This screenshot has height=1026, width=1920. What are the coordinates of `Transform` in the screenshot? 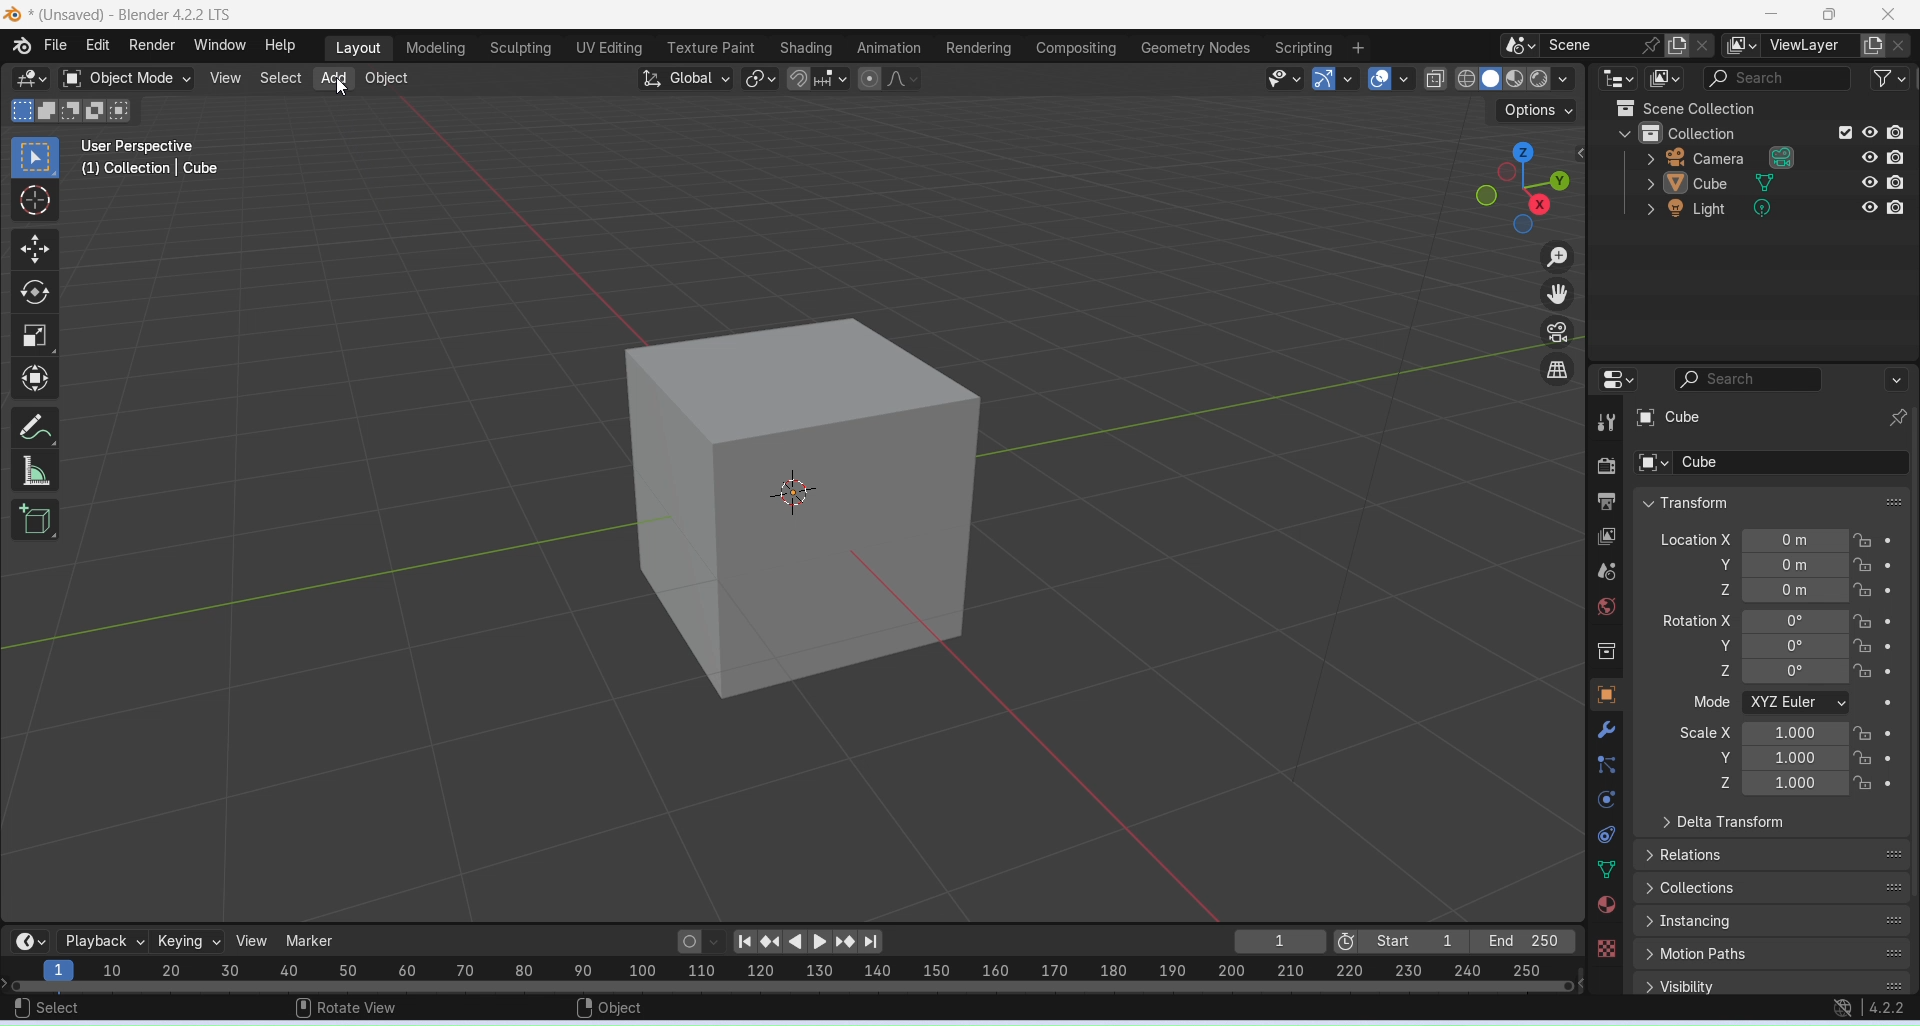 It's located at (36, 378).